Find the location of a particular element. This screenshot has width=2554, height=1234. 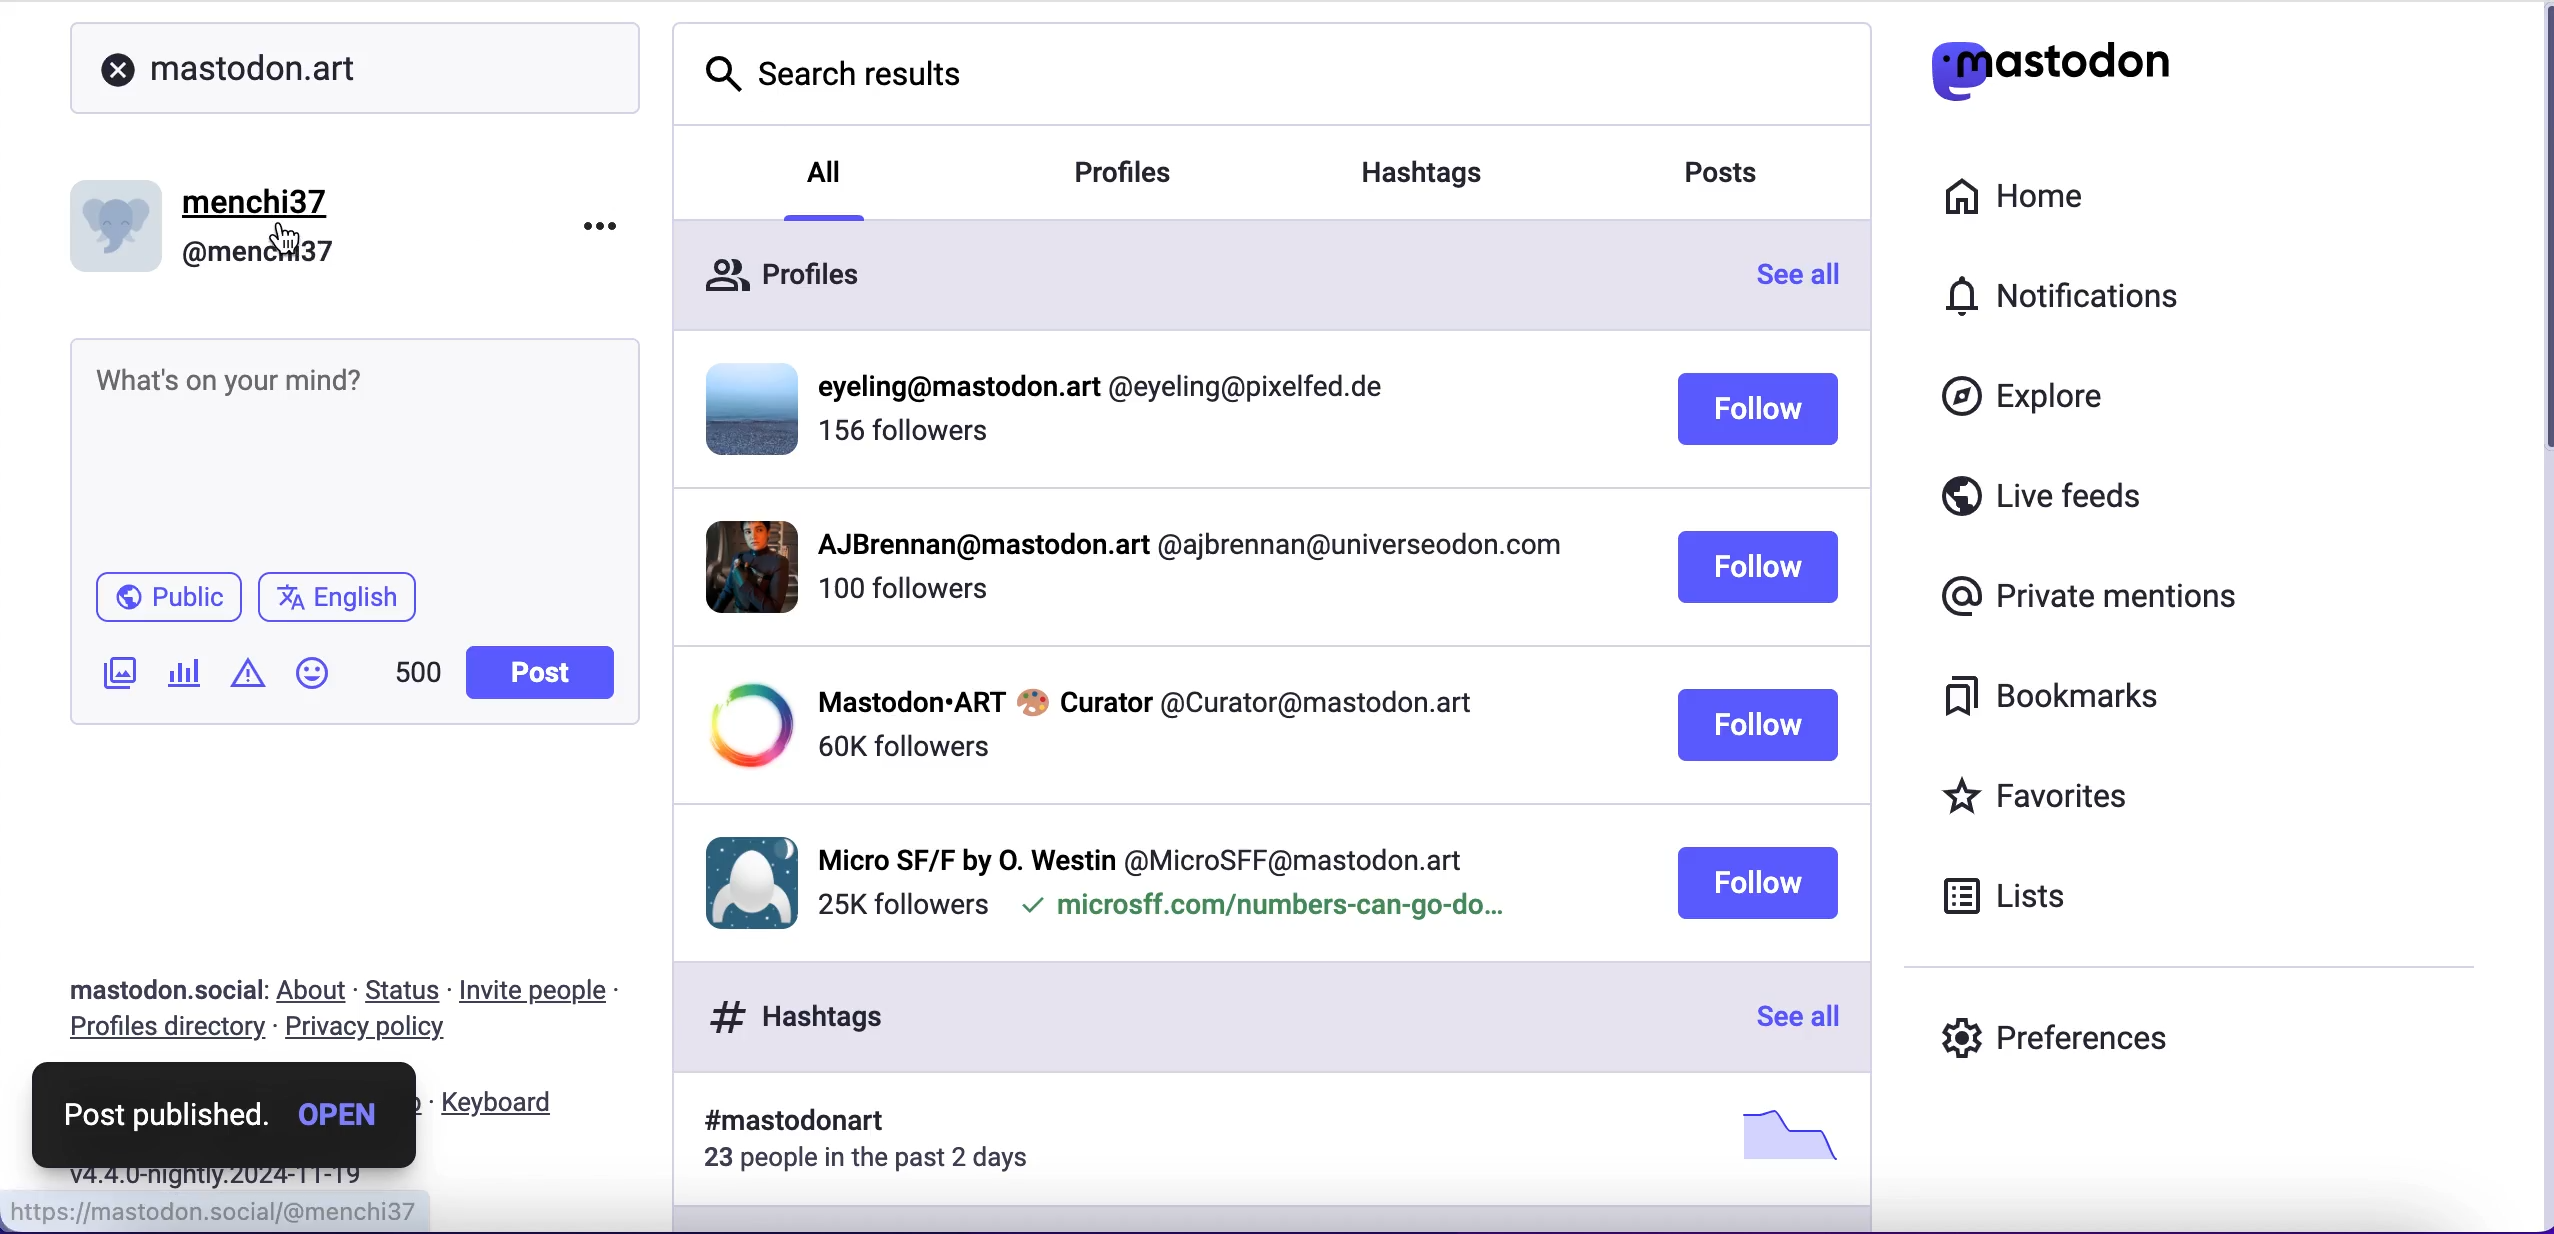

open is located at coordinates (340, 1112).